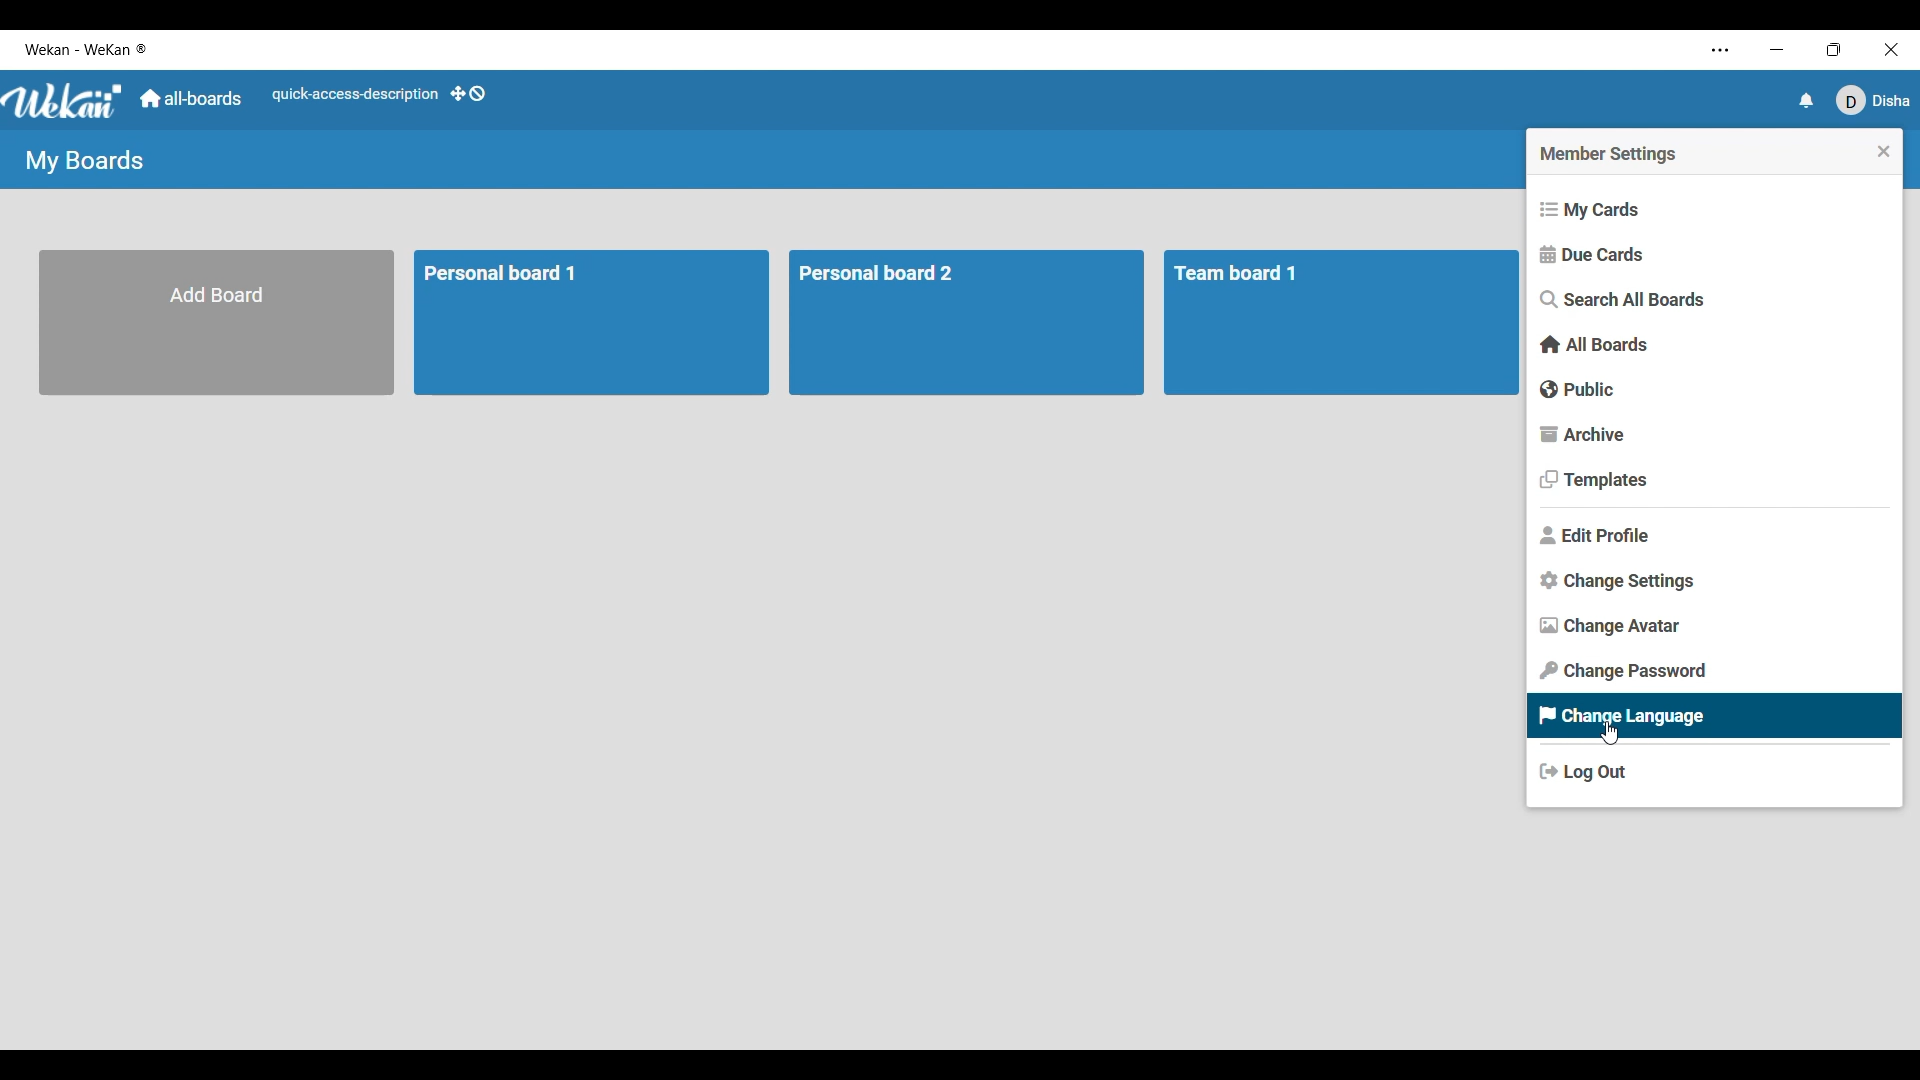 The width and height of the screenshot is (1920, 1080). I want to click on Quick access description, so click(353, 94).